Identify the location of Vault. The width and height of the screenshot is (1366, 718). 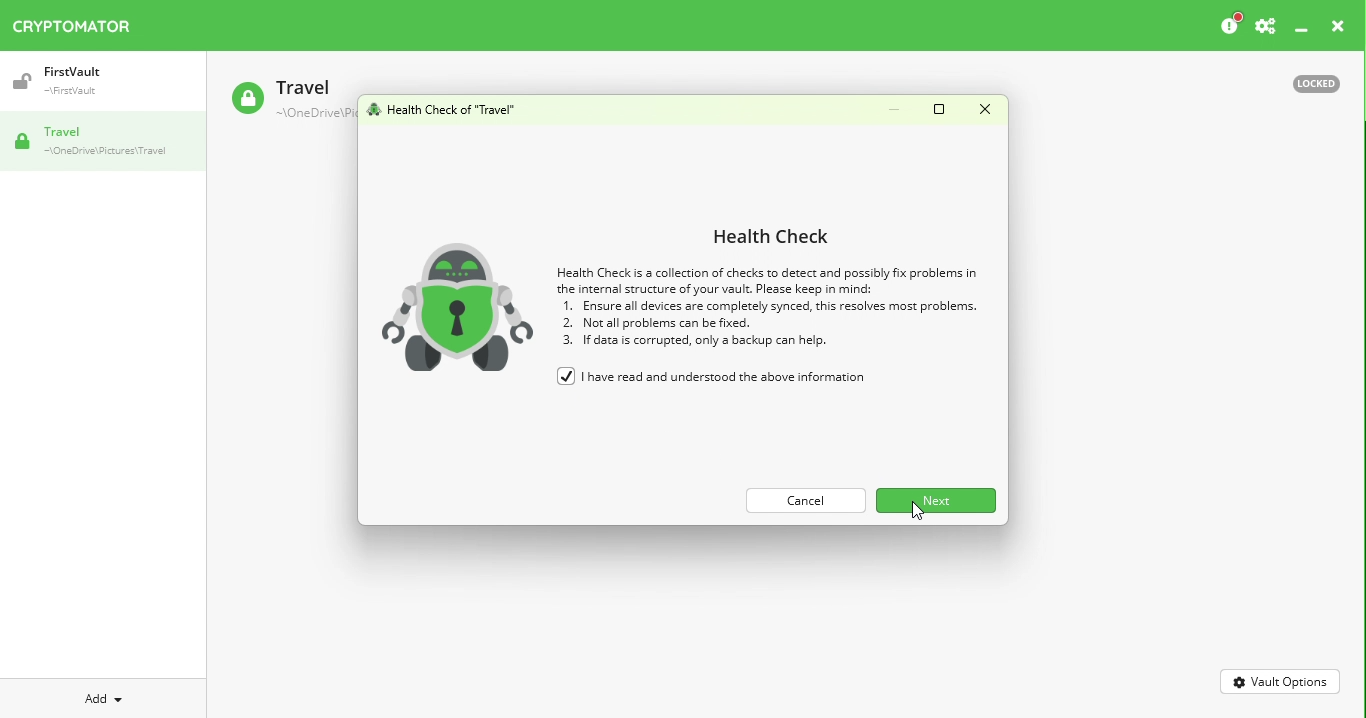
(65, 81).